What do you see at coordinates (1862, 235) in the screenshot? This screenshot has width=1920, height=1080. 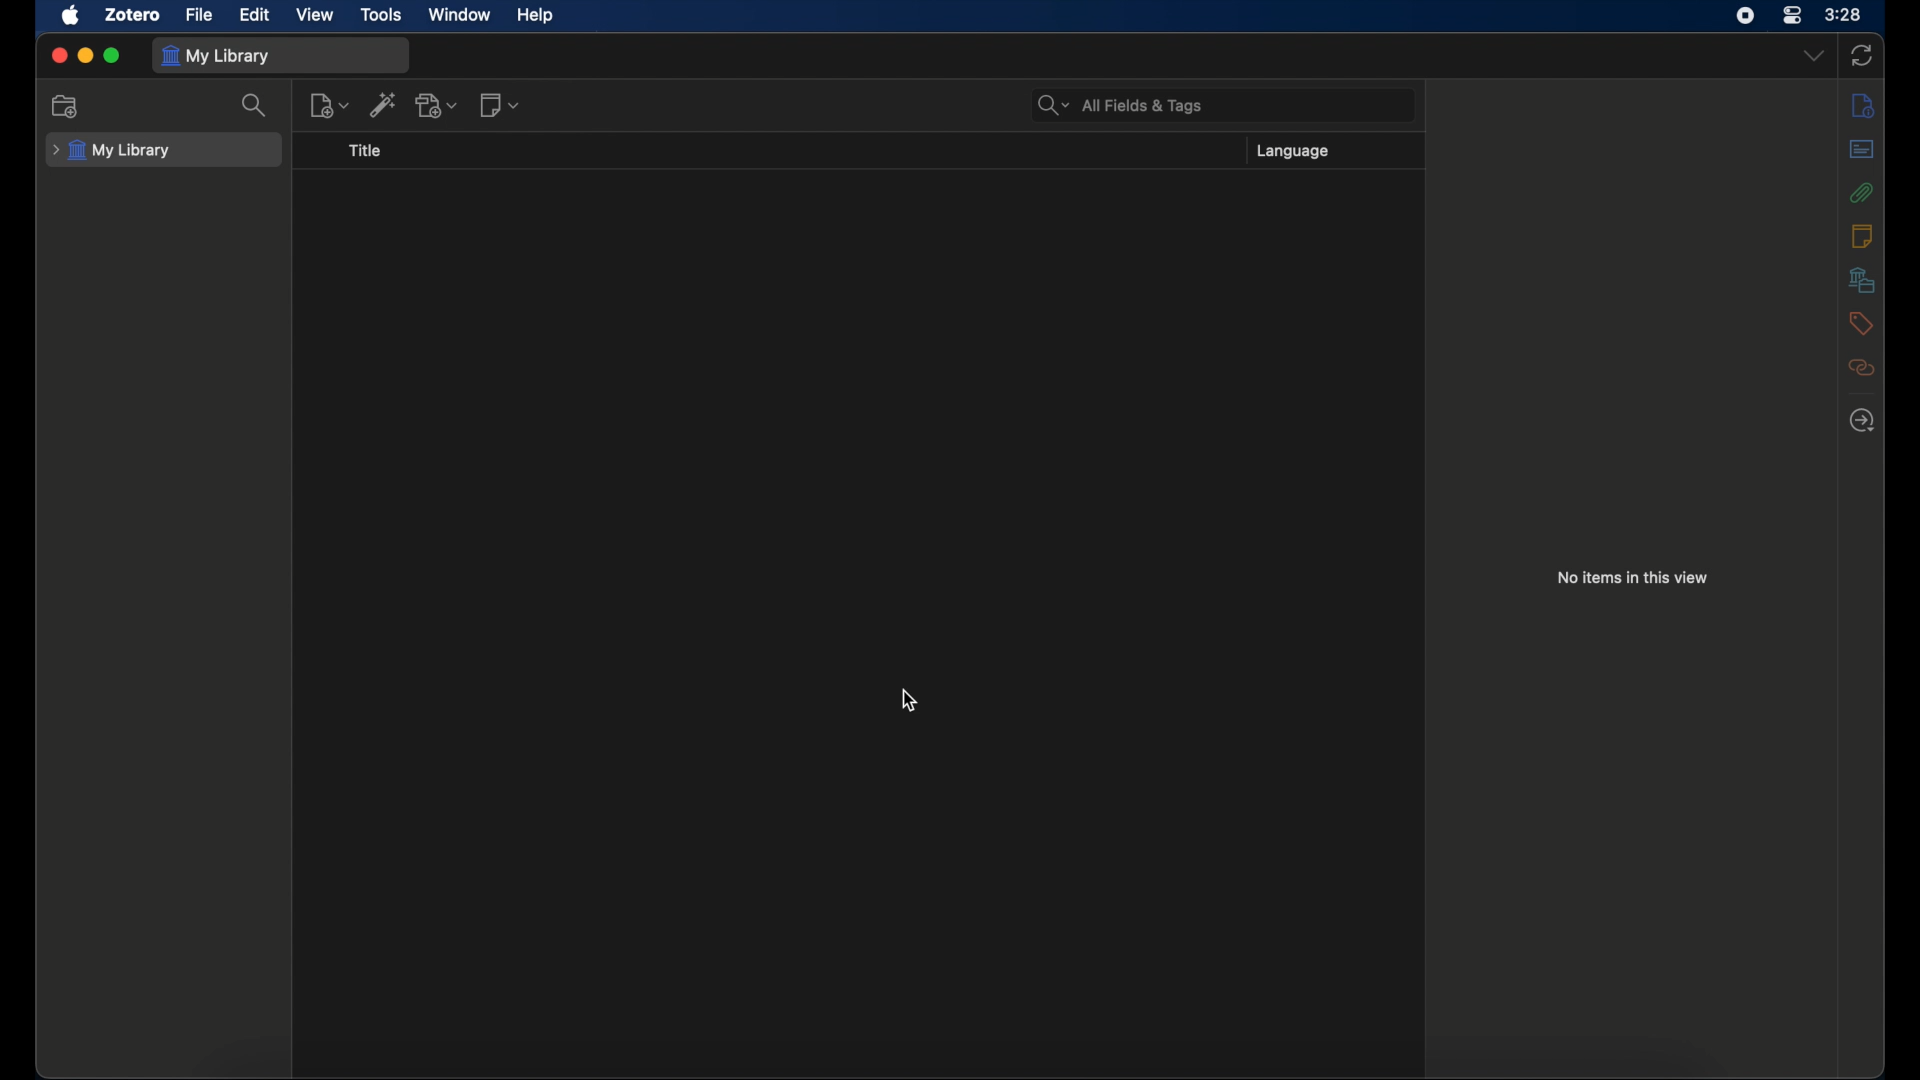 I see `info` at bounding box center [1862, 235].